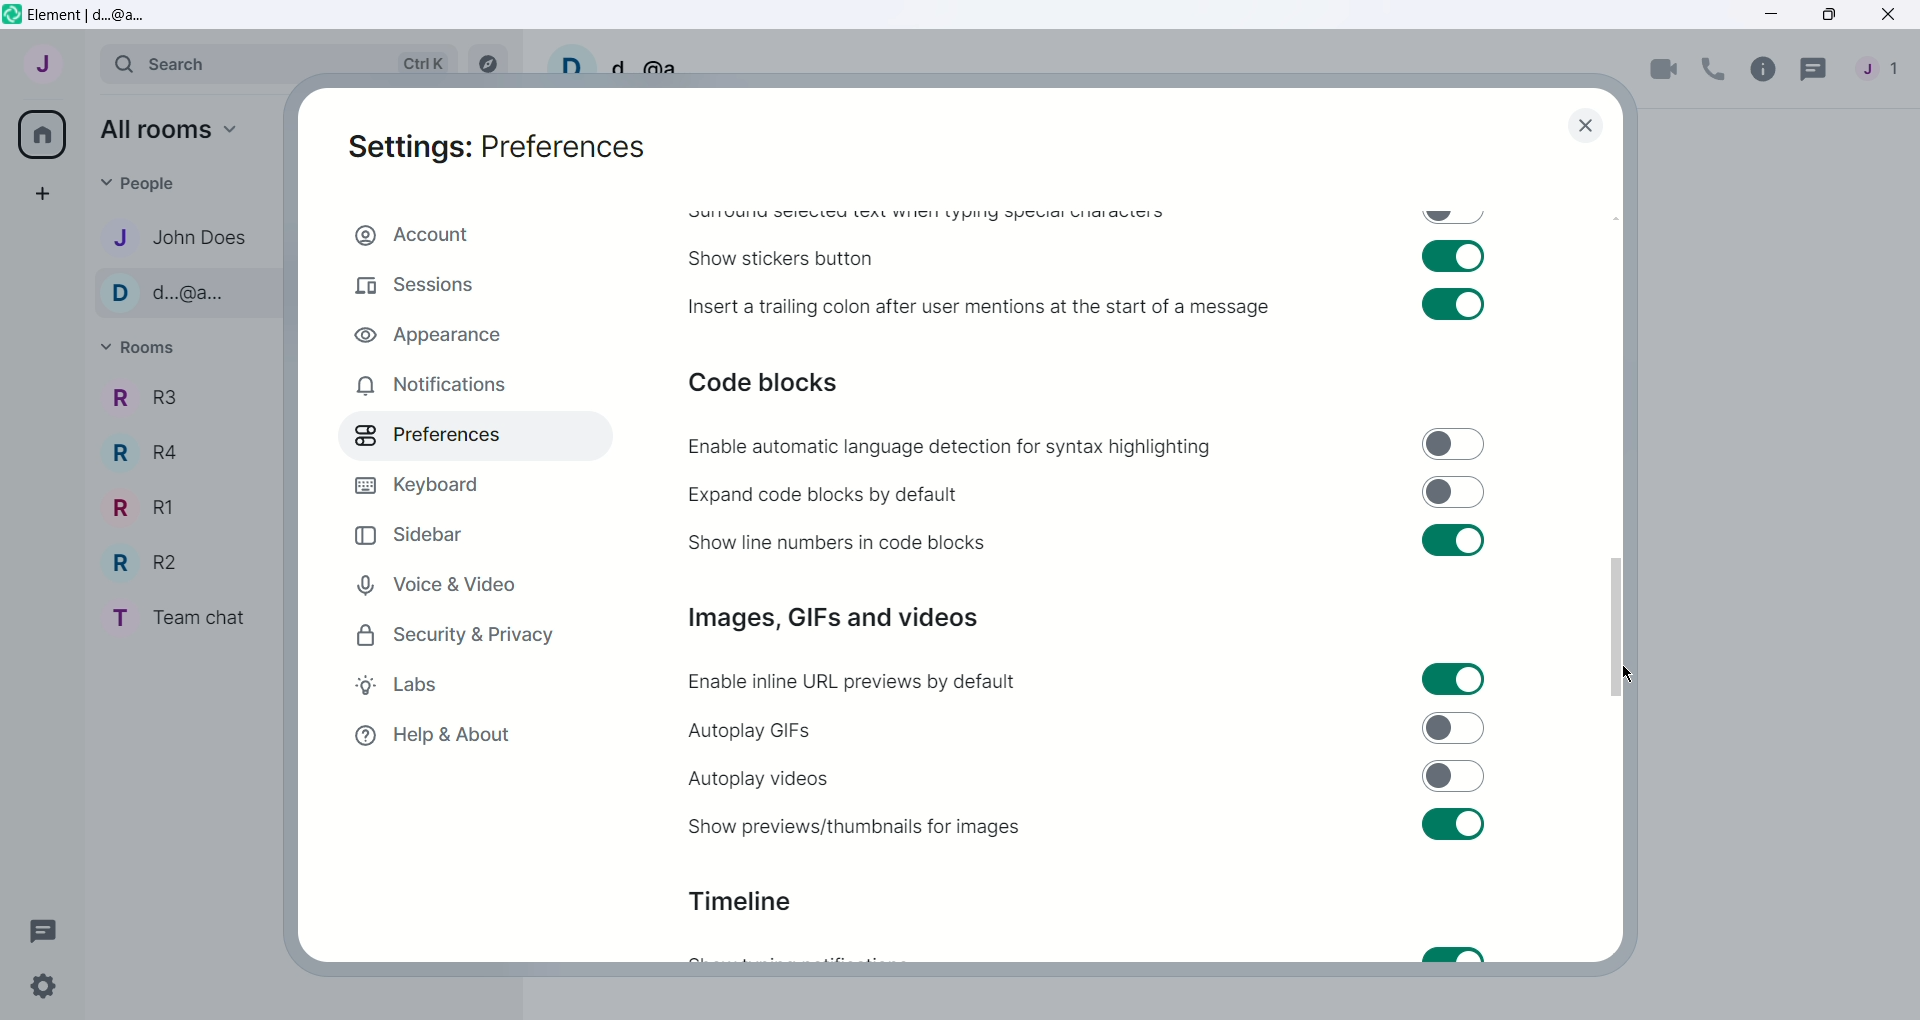 The height and width of the screenshot is (1020, 1920). Describe the element at coordinates (850, 826) in the screenshot. I see `Show previews or thumbnails for images` at that location.